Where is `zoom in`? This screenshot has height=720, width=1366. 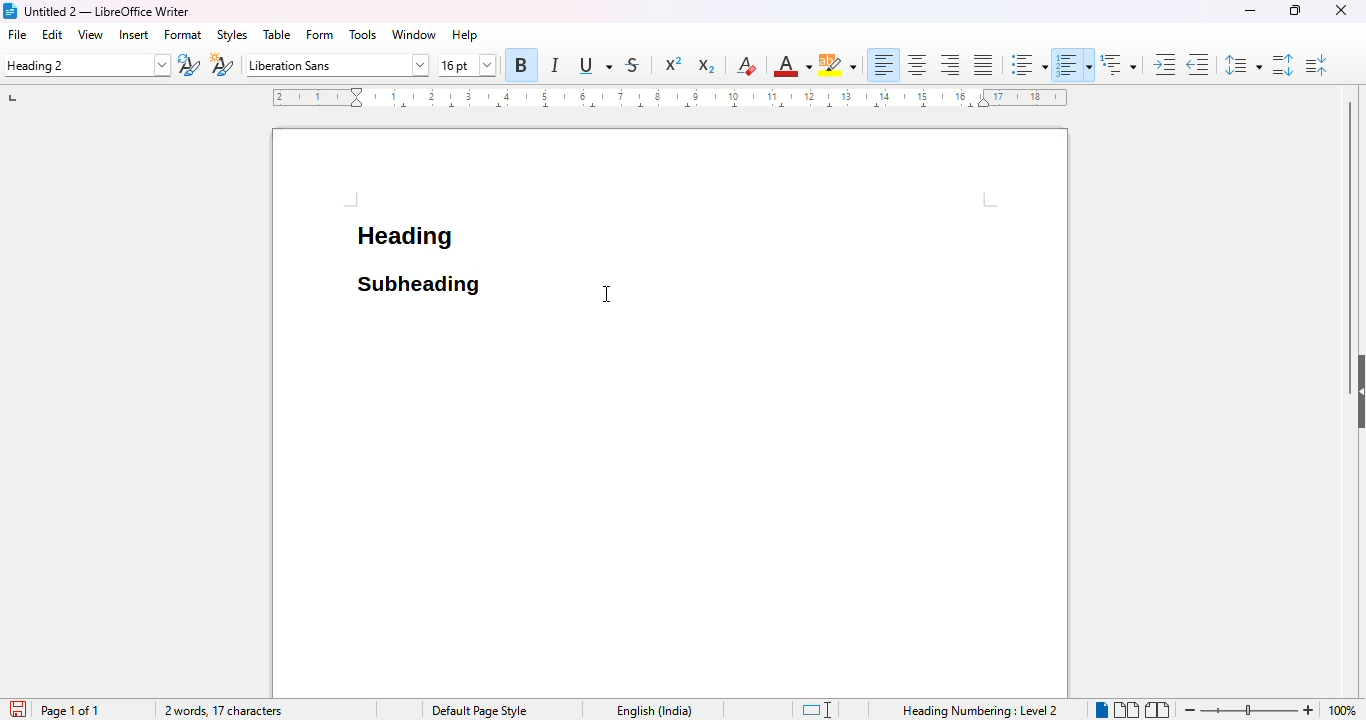 zoom in is located at coordinates (1308, 710).